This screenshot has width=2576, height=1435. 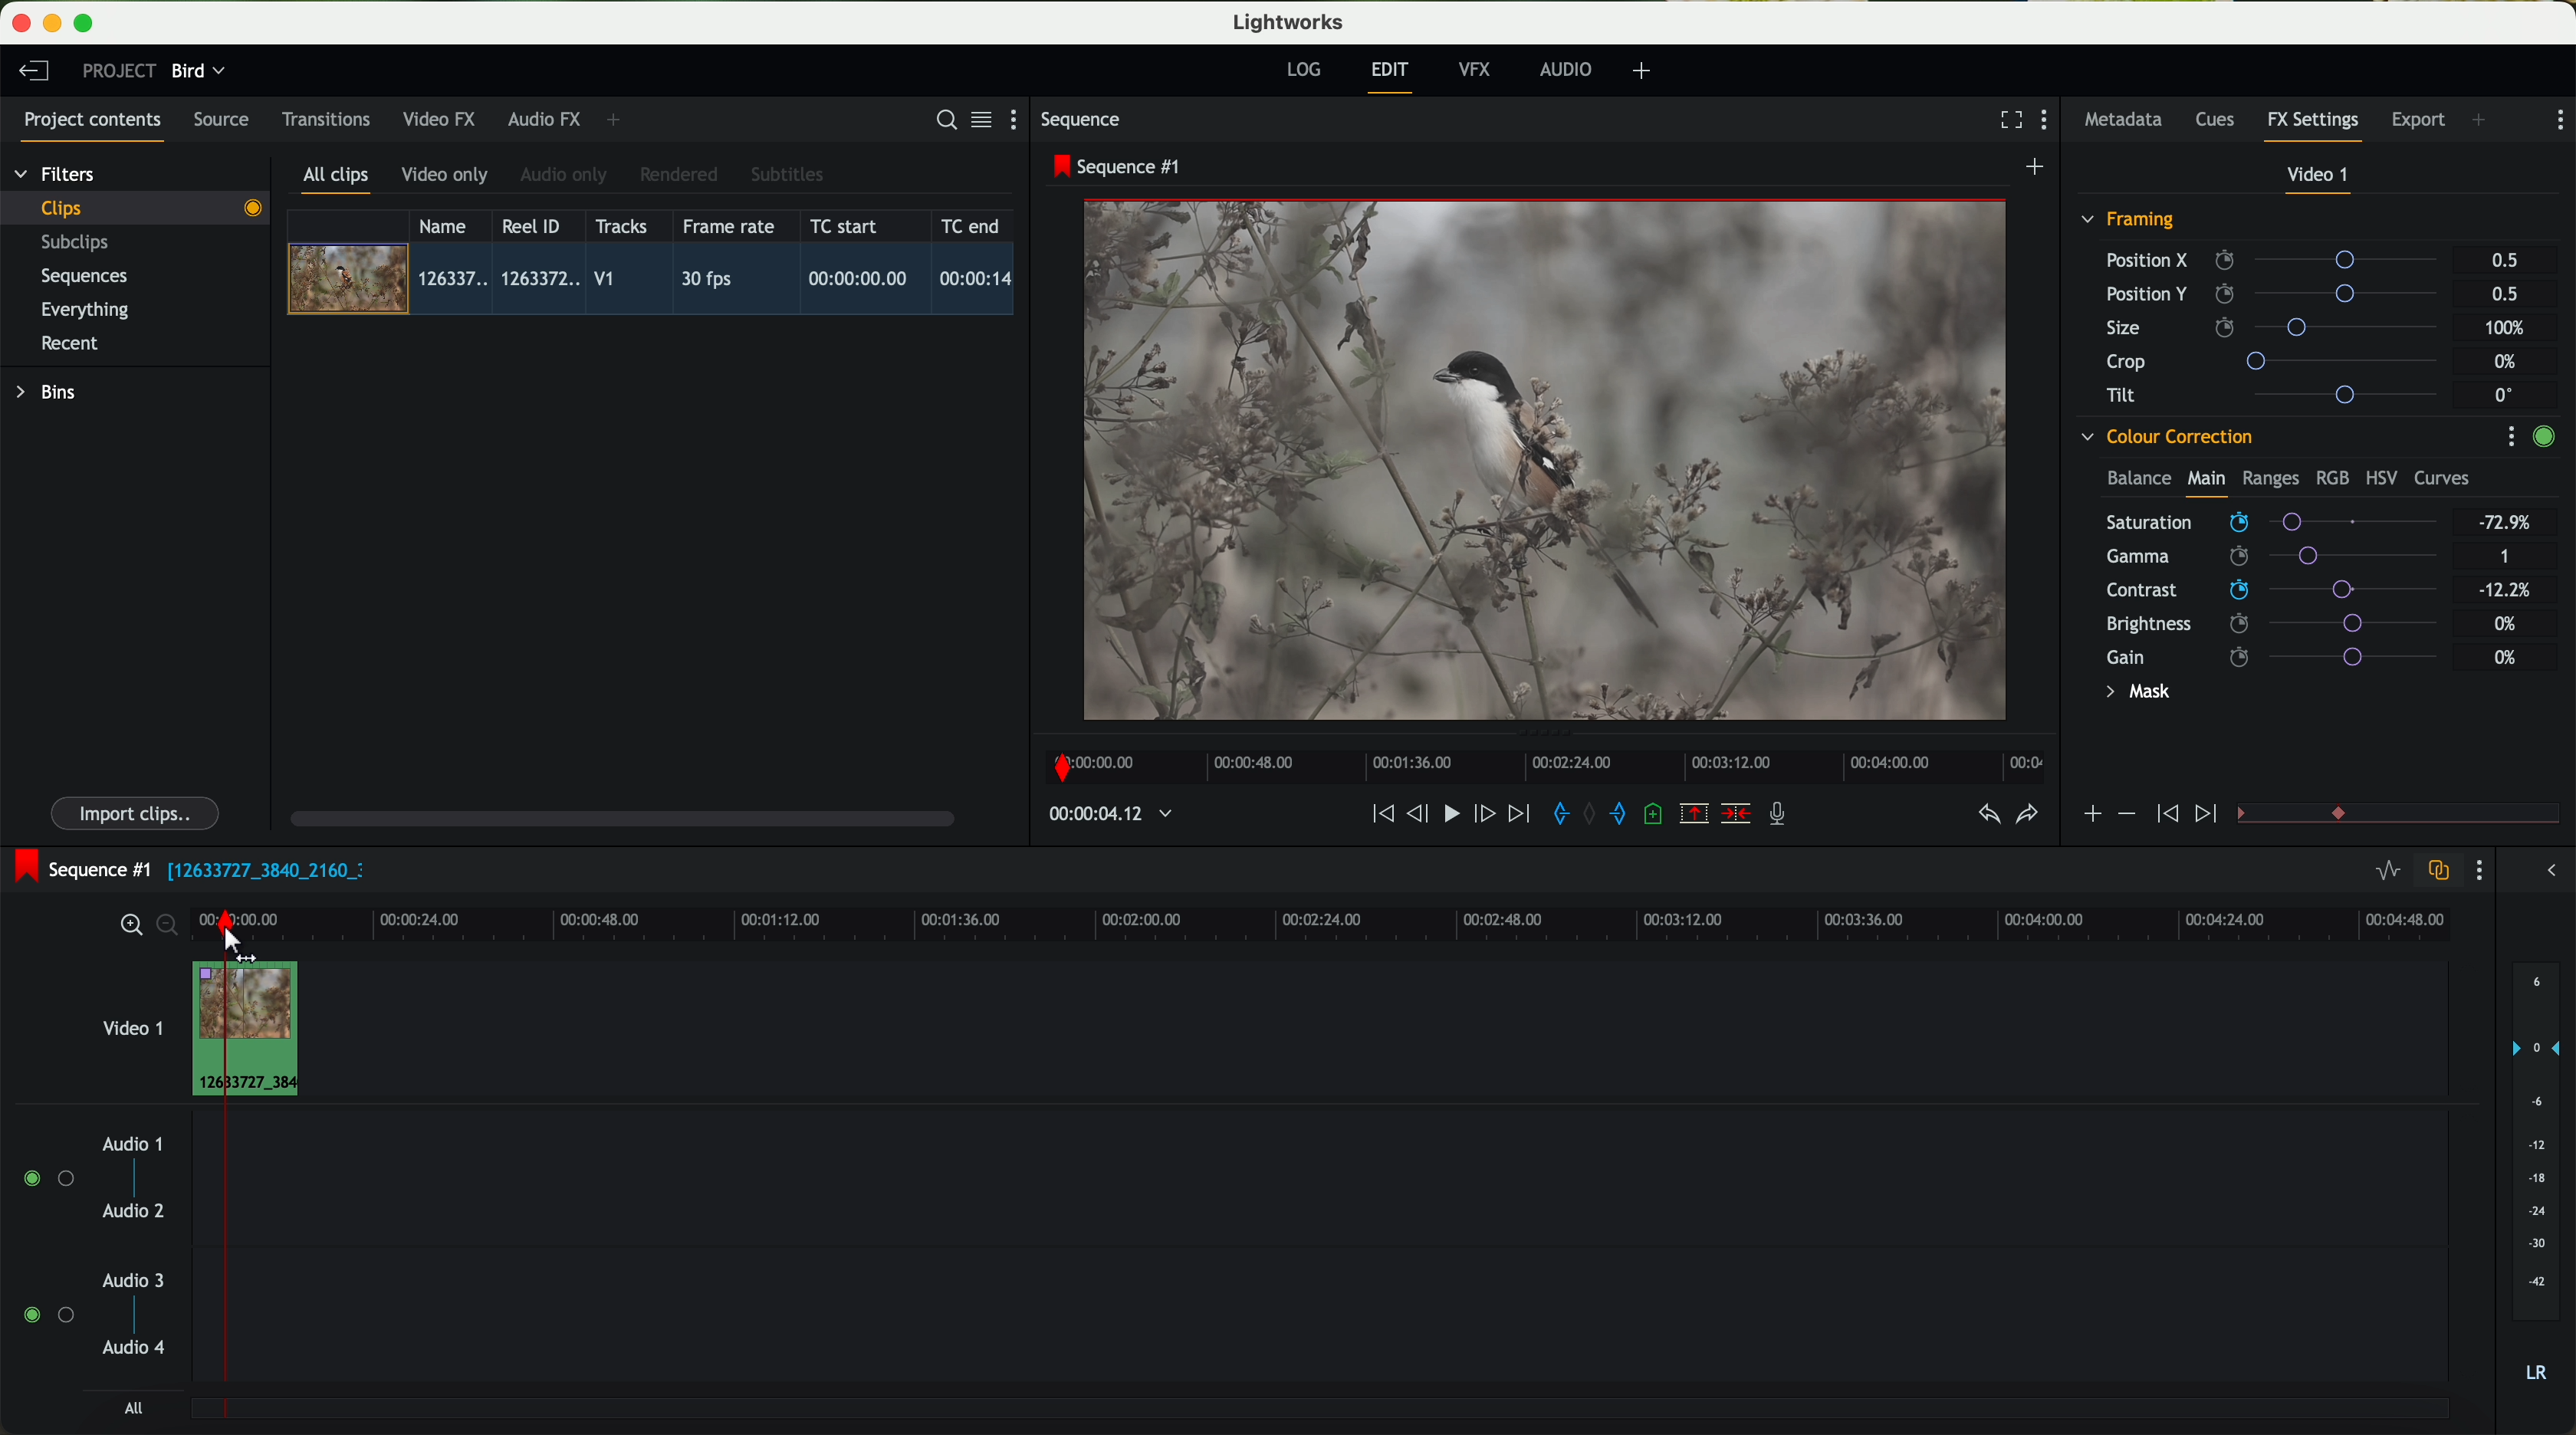 What do you see at coordinates (254, 1030) in the screenshot?
I see `drag video to video track 1` at bounding box center [254, 1030].